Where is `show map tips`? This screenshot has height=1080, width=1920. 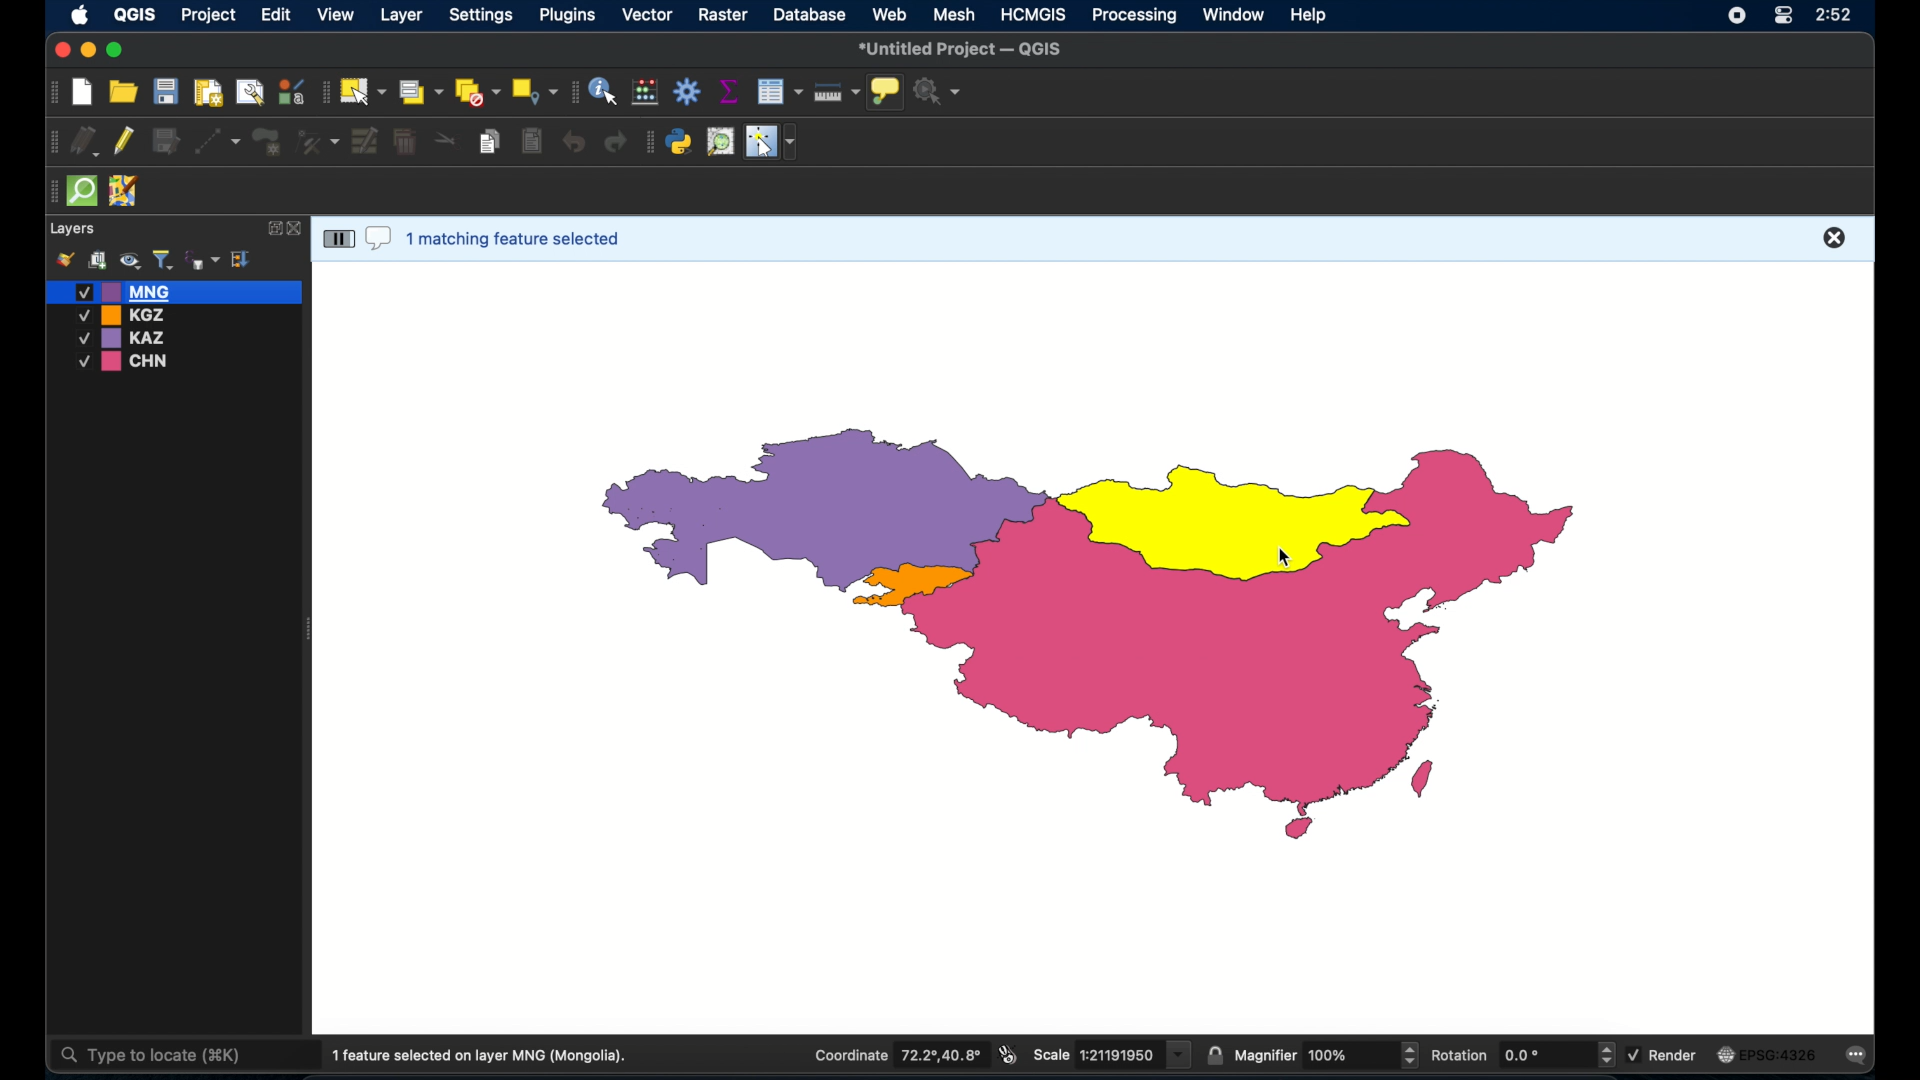 show map tips is located at coordinates (887, 93).